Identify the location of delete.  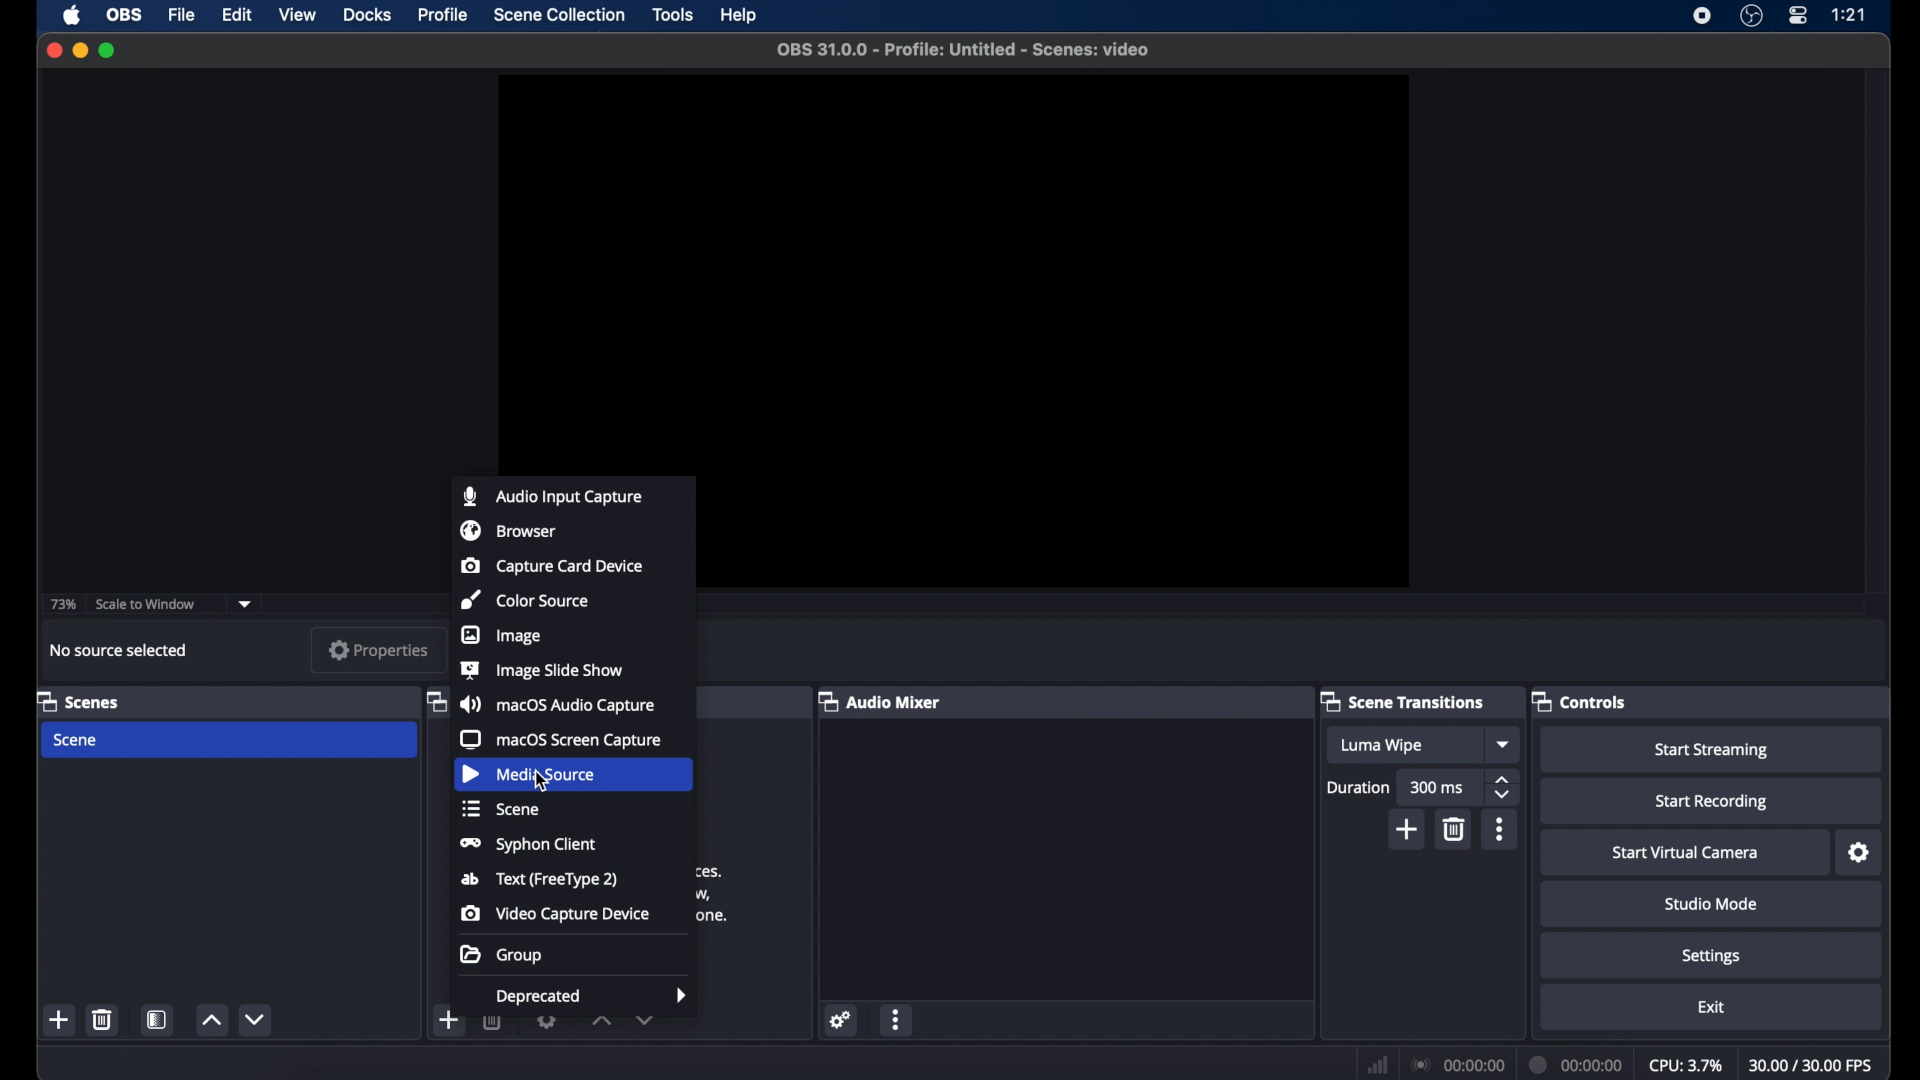
(1454, 829).